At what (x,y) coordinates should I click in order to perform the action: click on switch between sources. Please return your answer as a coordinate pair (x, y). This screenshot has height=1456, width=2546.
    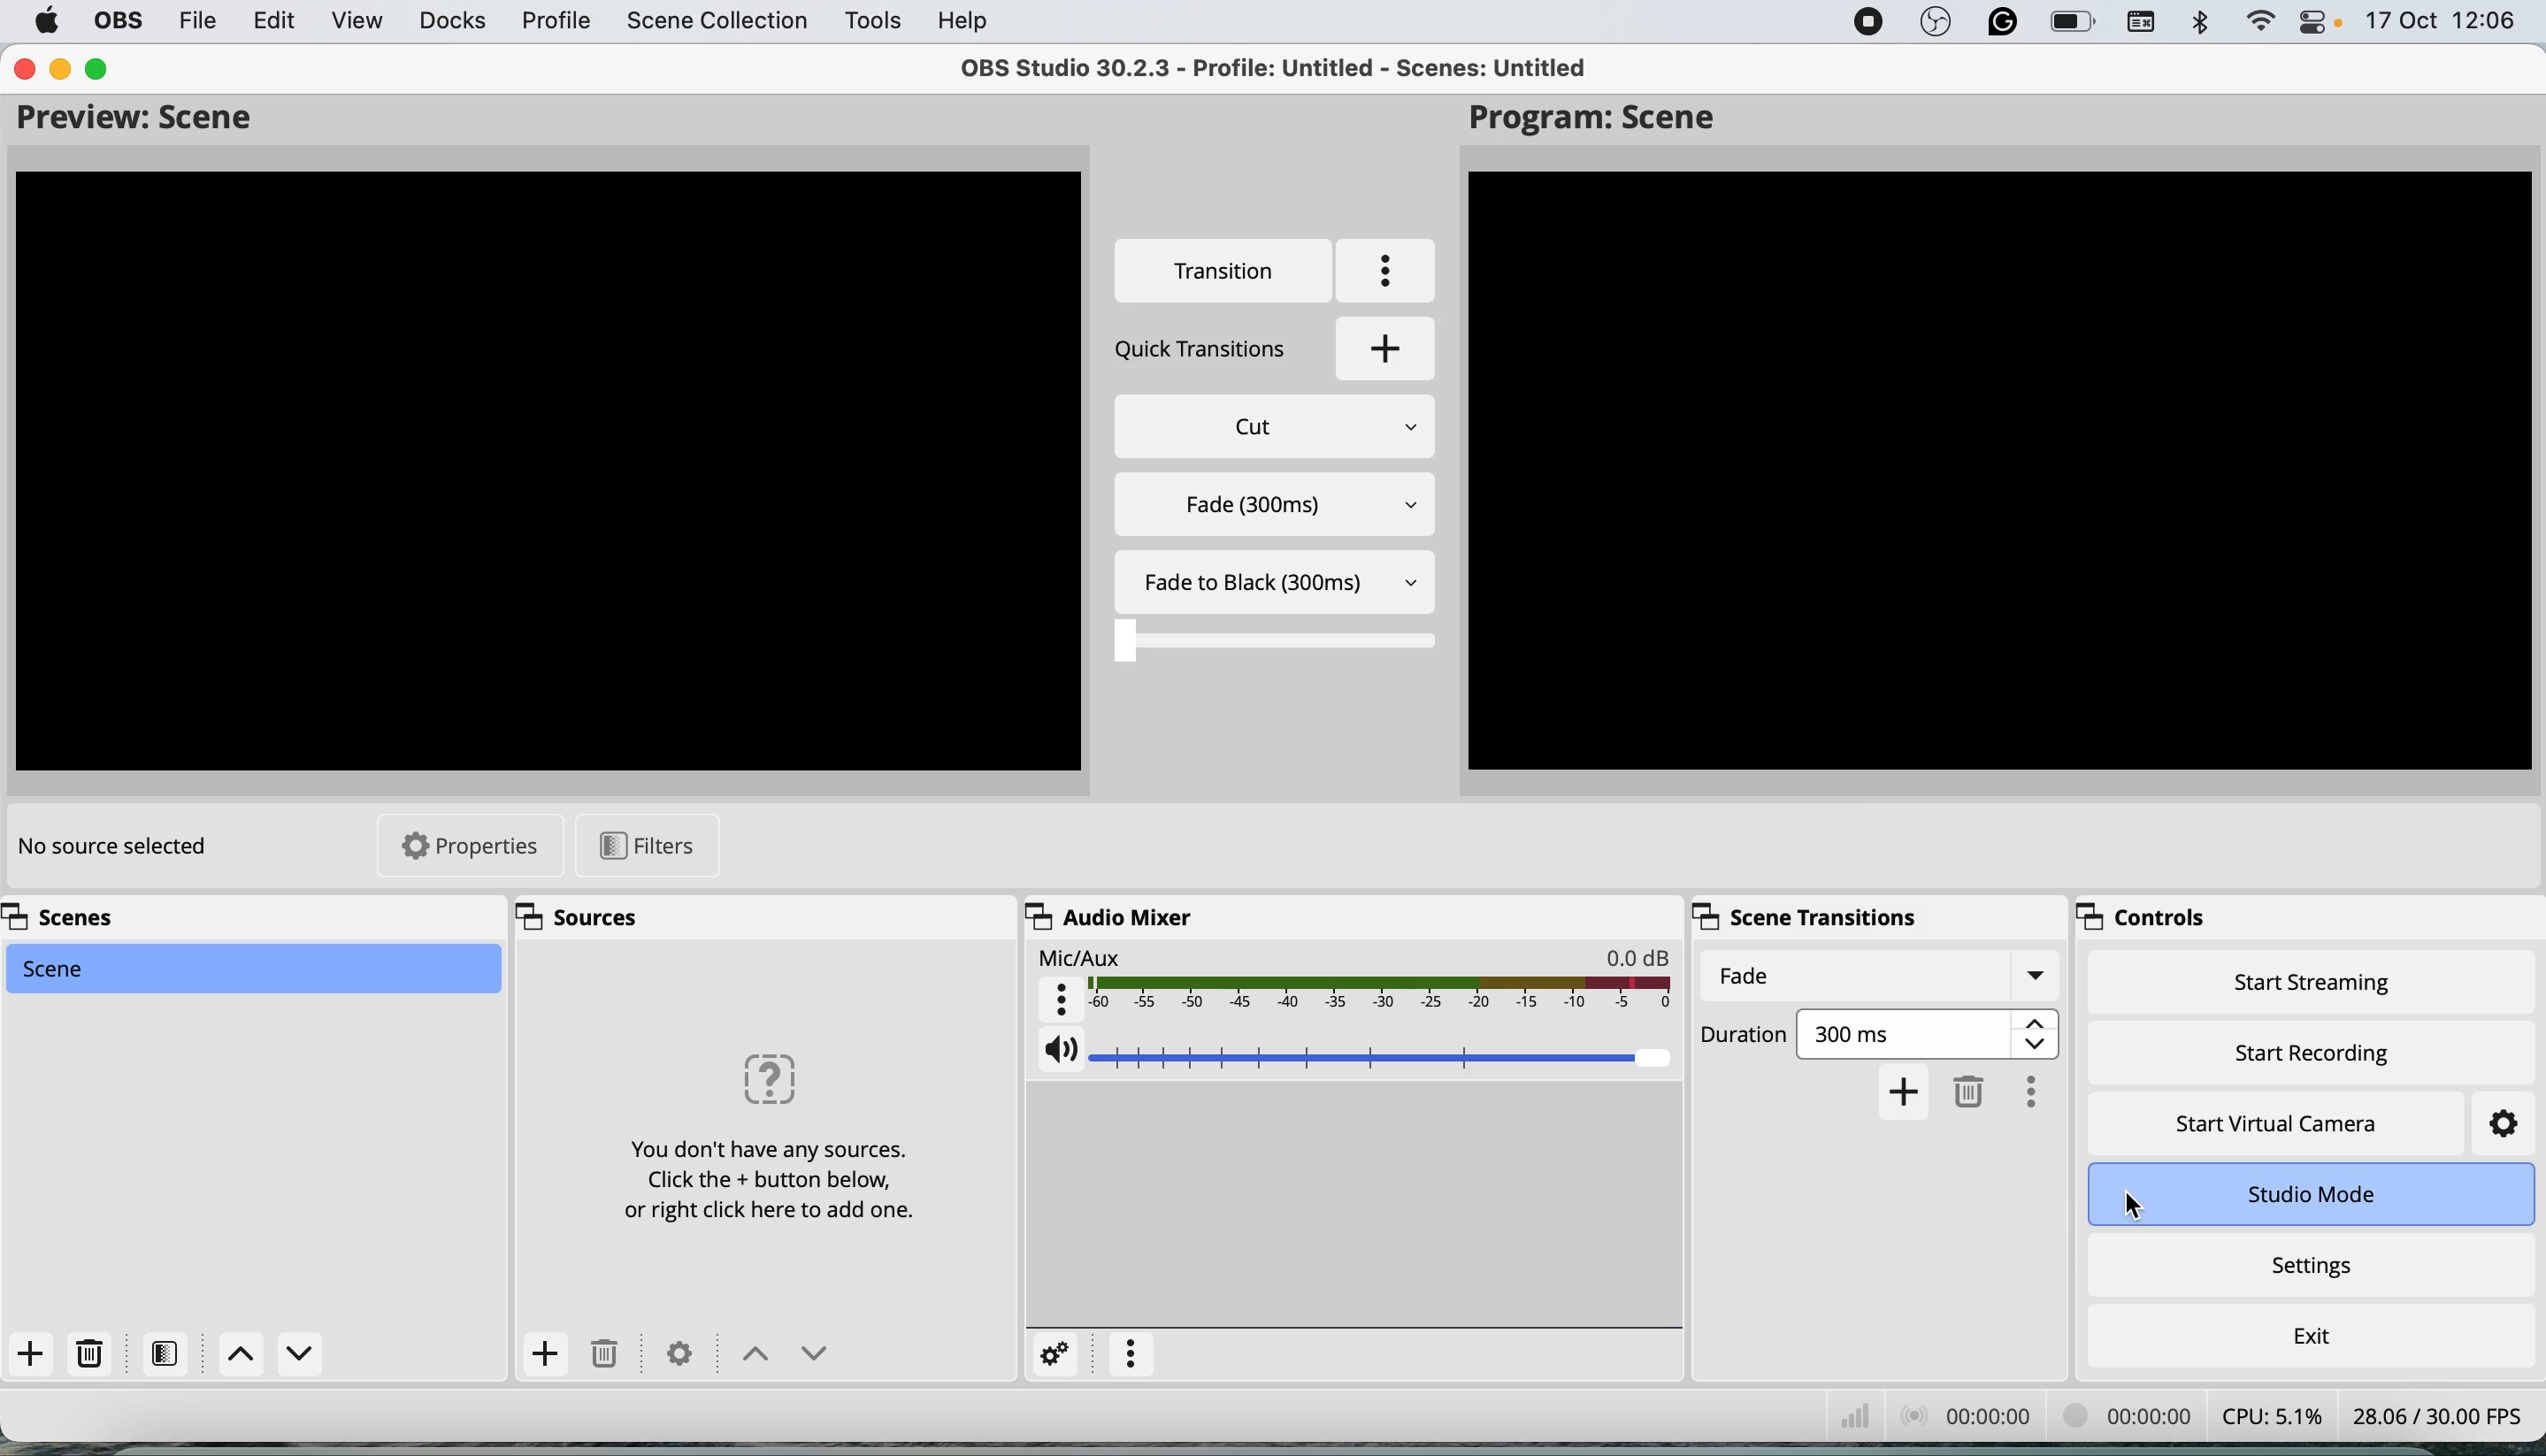
    Looking at the image, I should click on (779, 1356).